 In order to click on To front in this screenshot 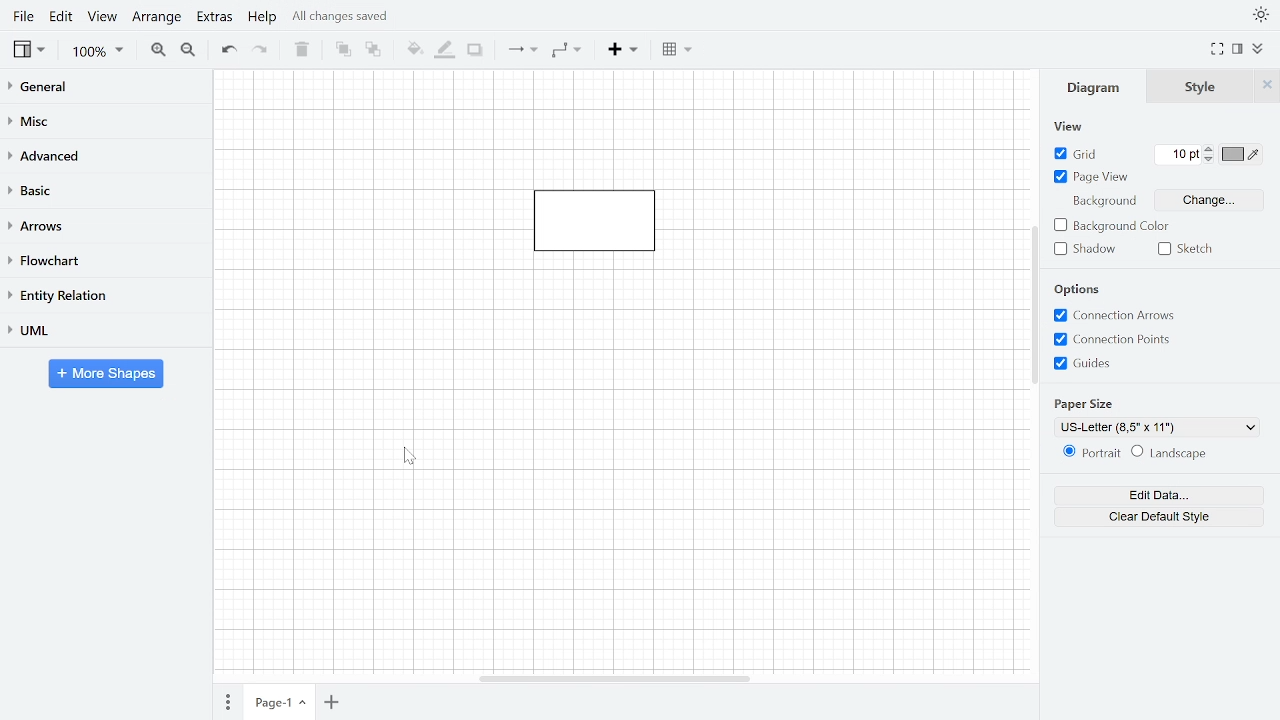, I will do `click(340, 50)`.